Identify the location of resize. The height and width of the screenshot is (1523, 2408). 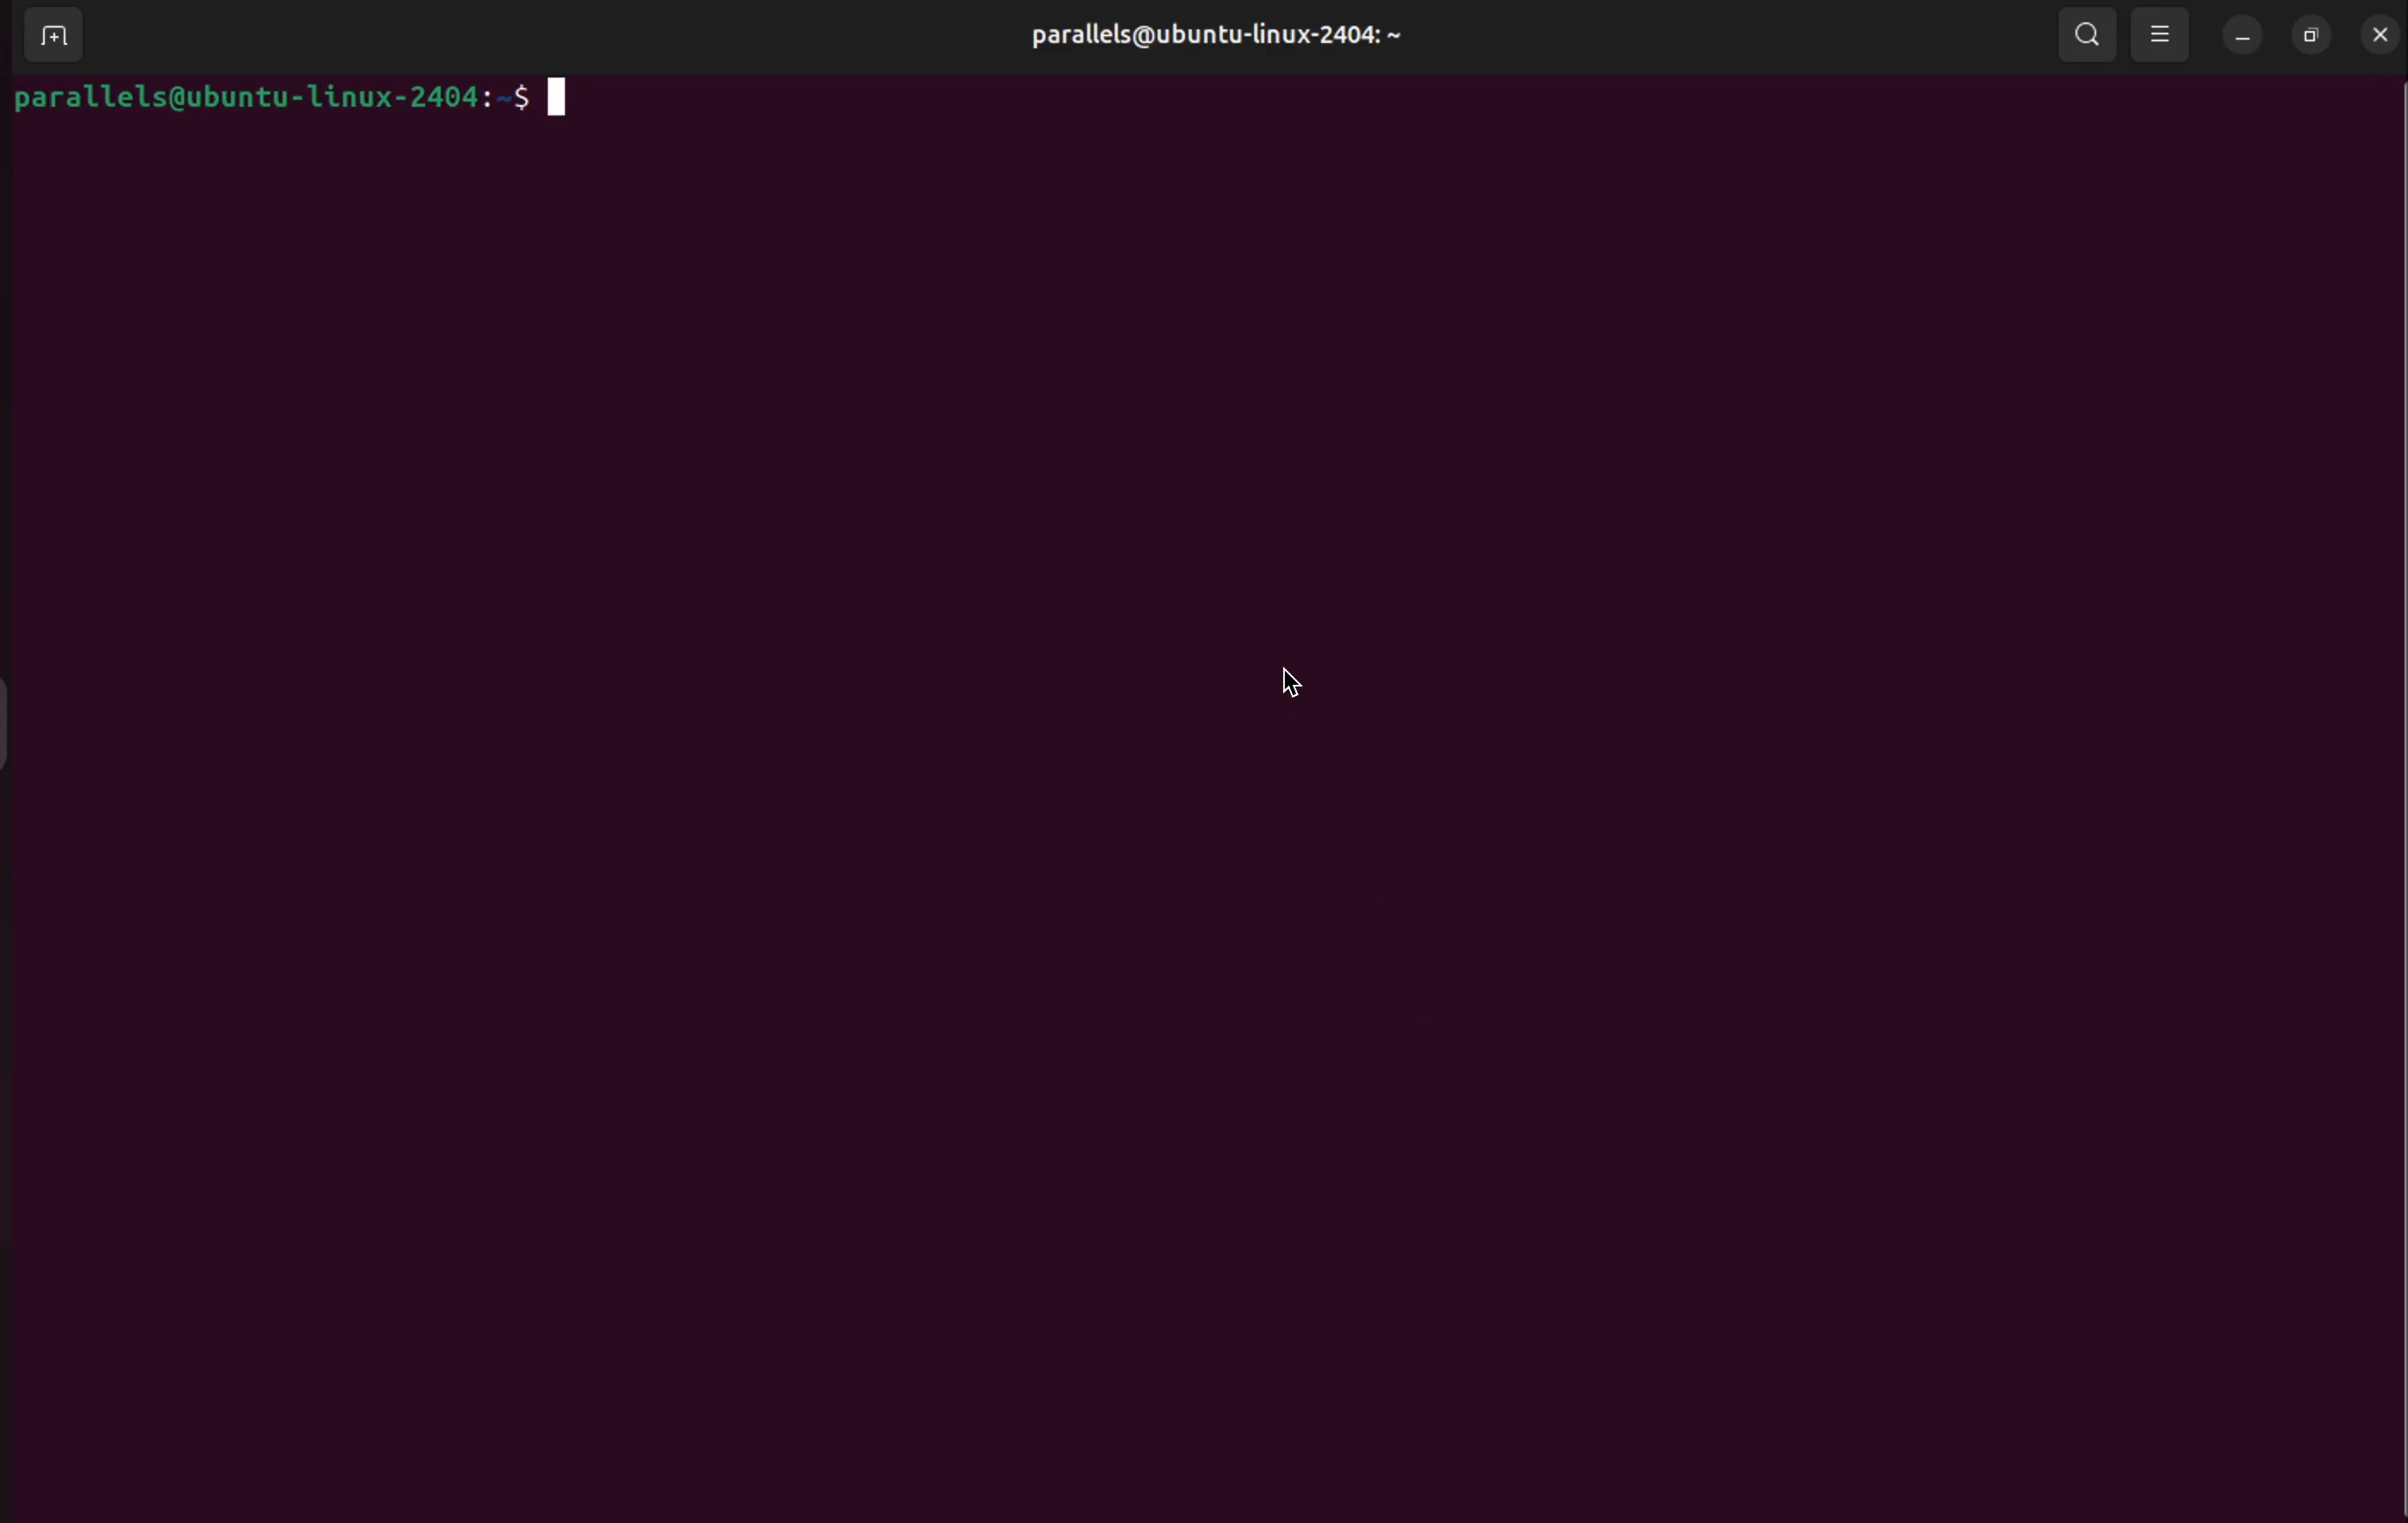
(2311, 35).